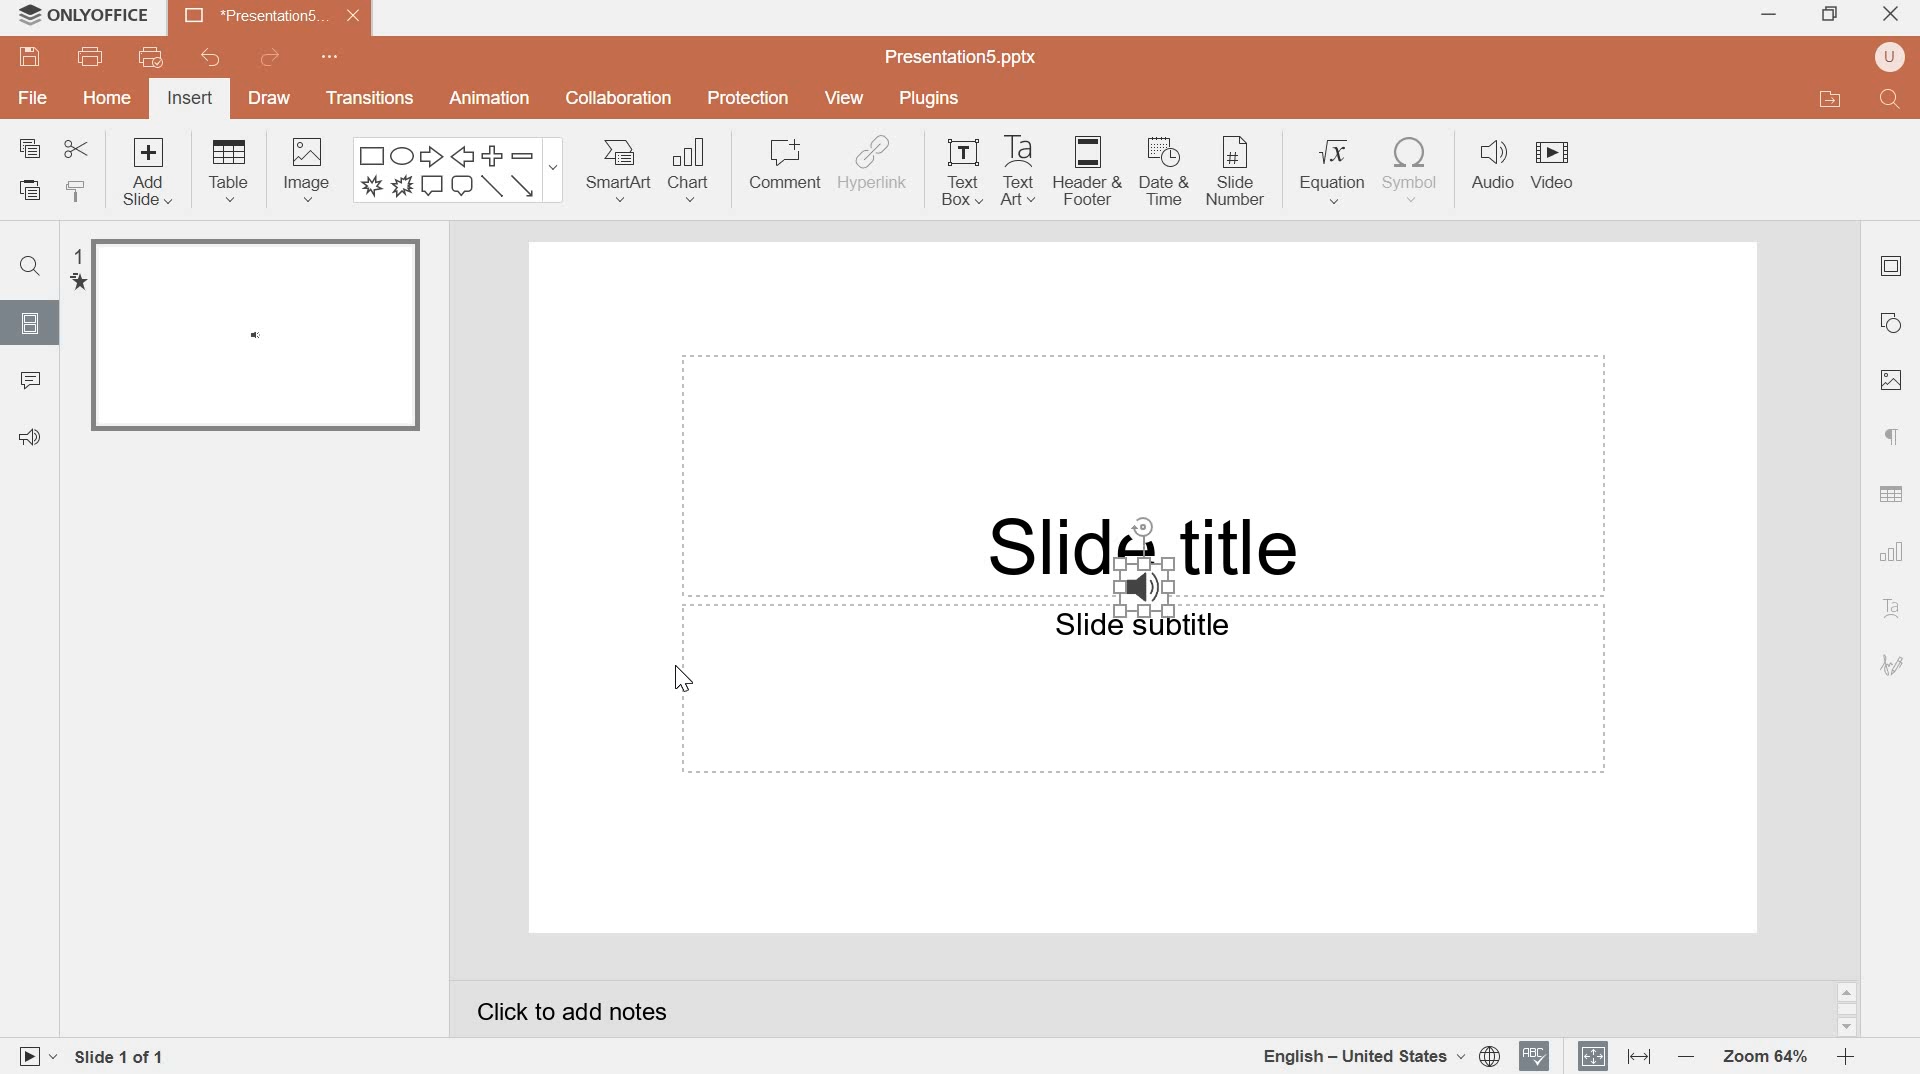 Image resolution: width=1920 pixels, height=1074 pixels. I want to click on paste, so click(30, 191).